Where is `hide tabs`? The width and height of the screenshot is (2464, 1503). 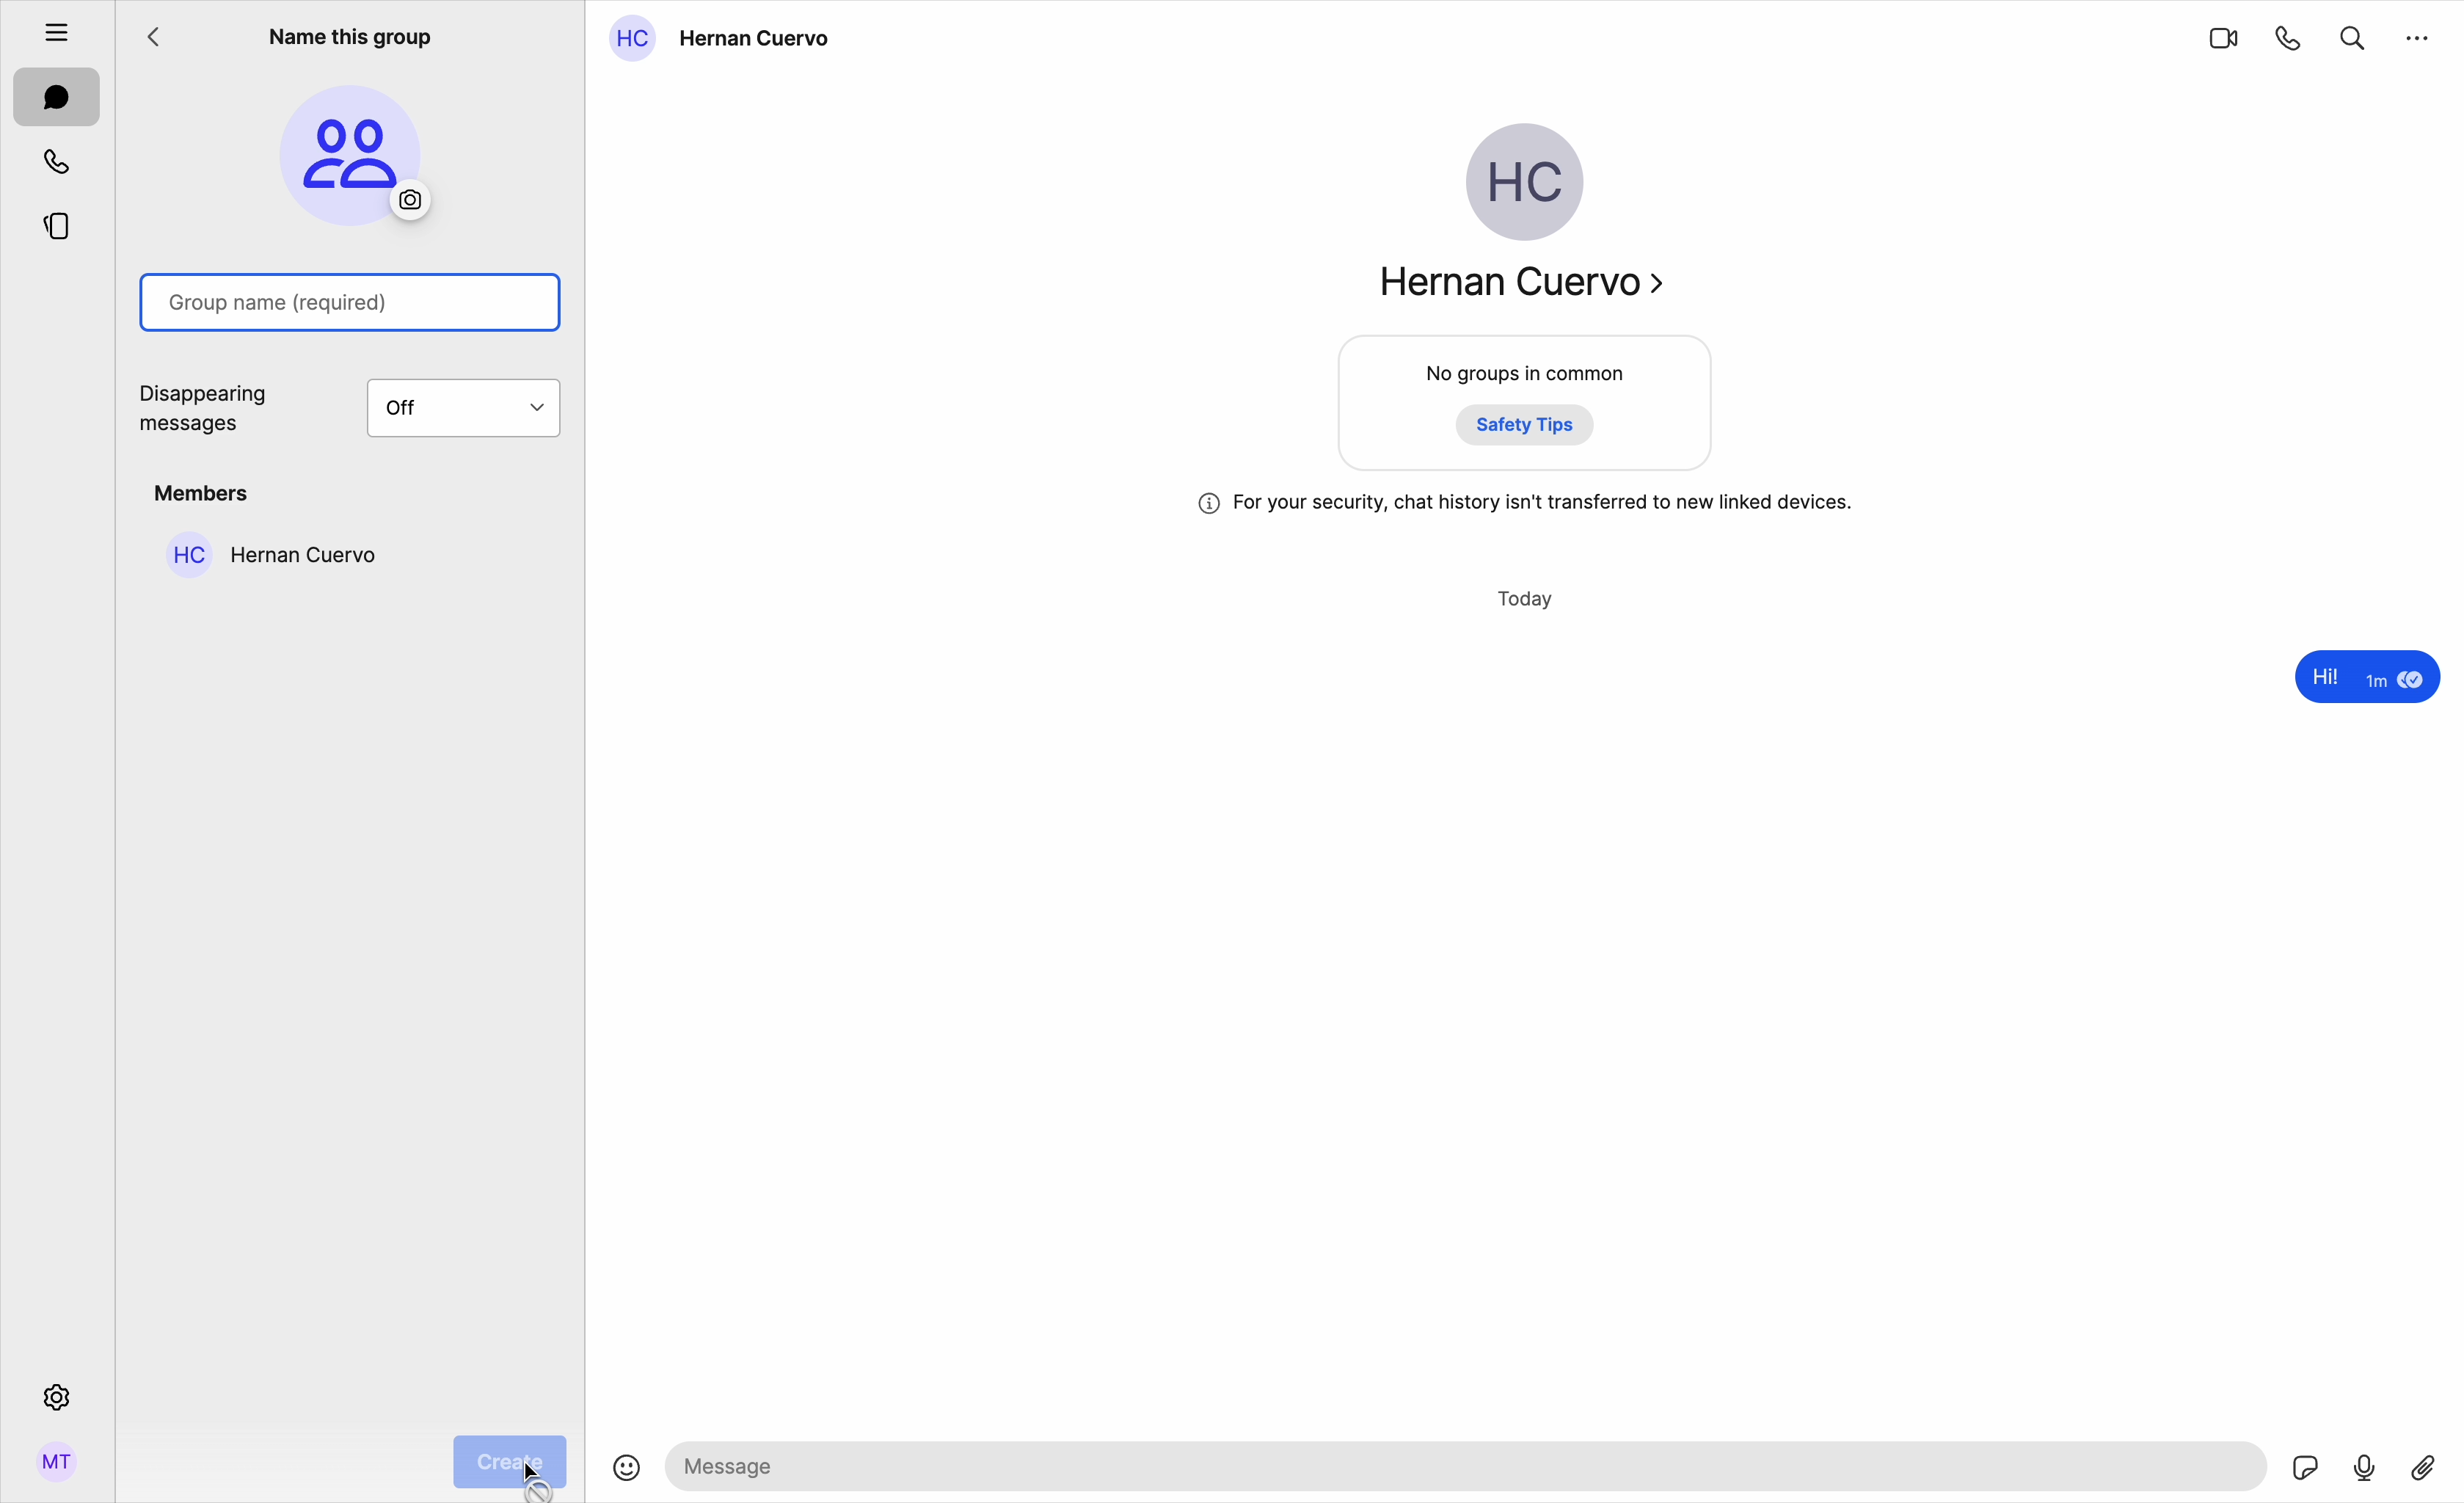
hide tabs is located at coordinates (46, 27).